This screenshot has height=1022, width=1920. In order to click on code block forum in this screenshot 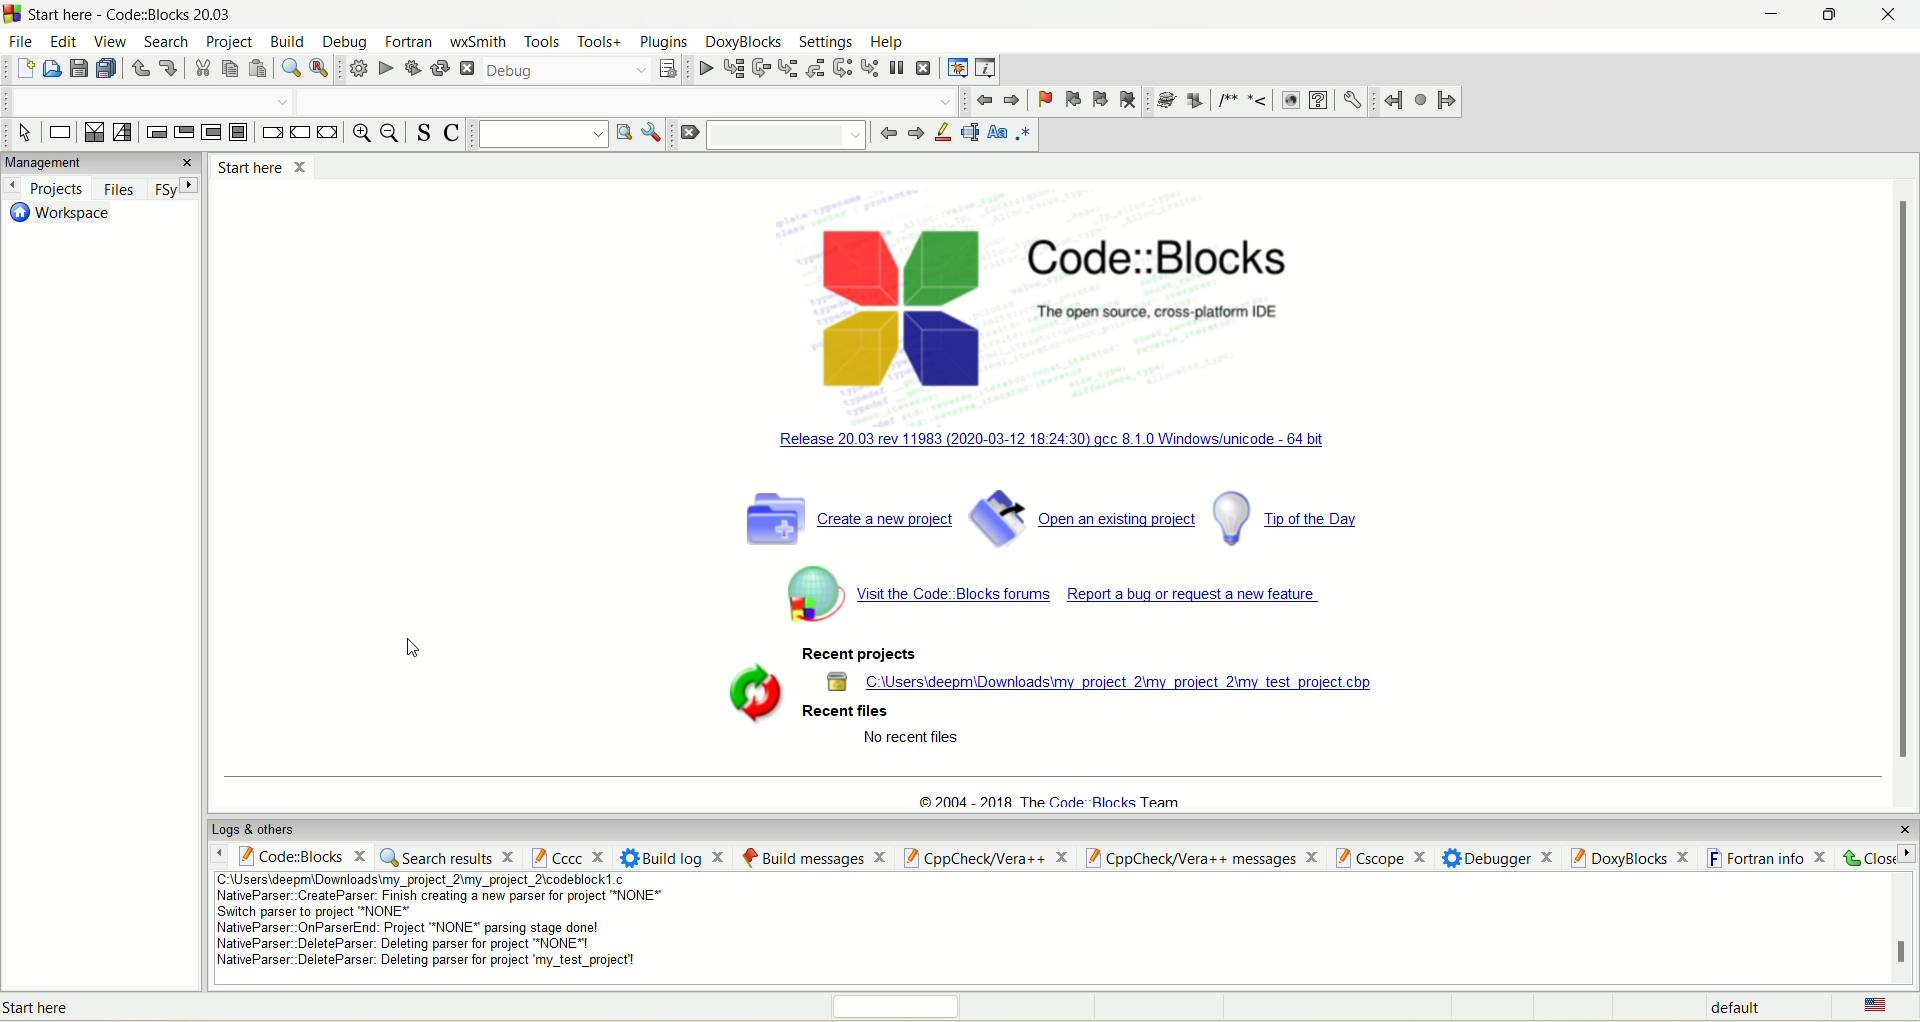, I will do `click(919, 592)`.